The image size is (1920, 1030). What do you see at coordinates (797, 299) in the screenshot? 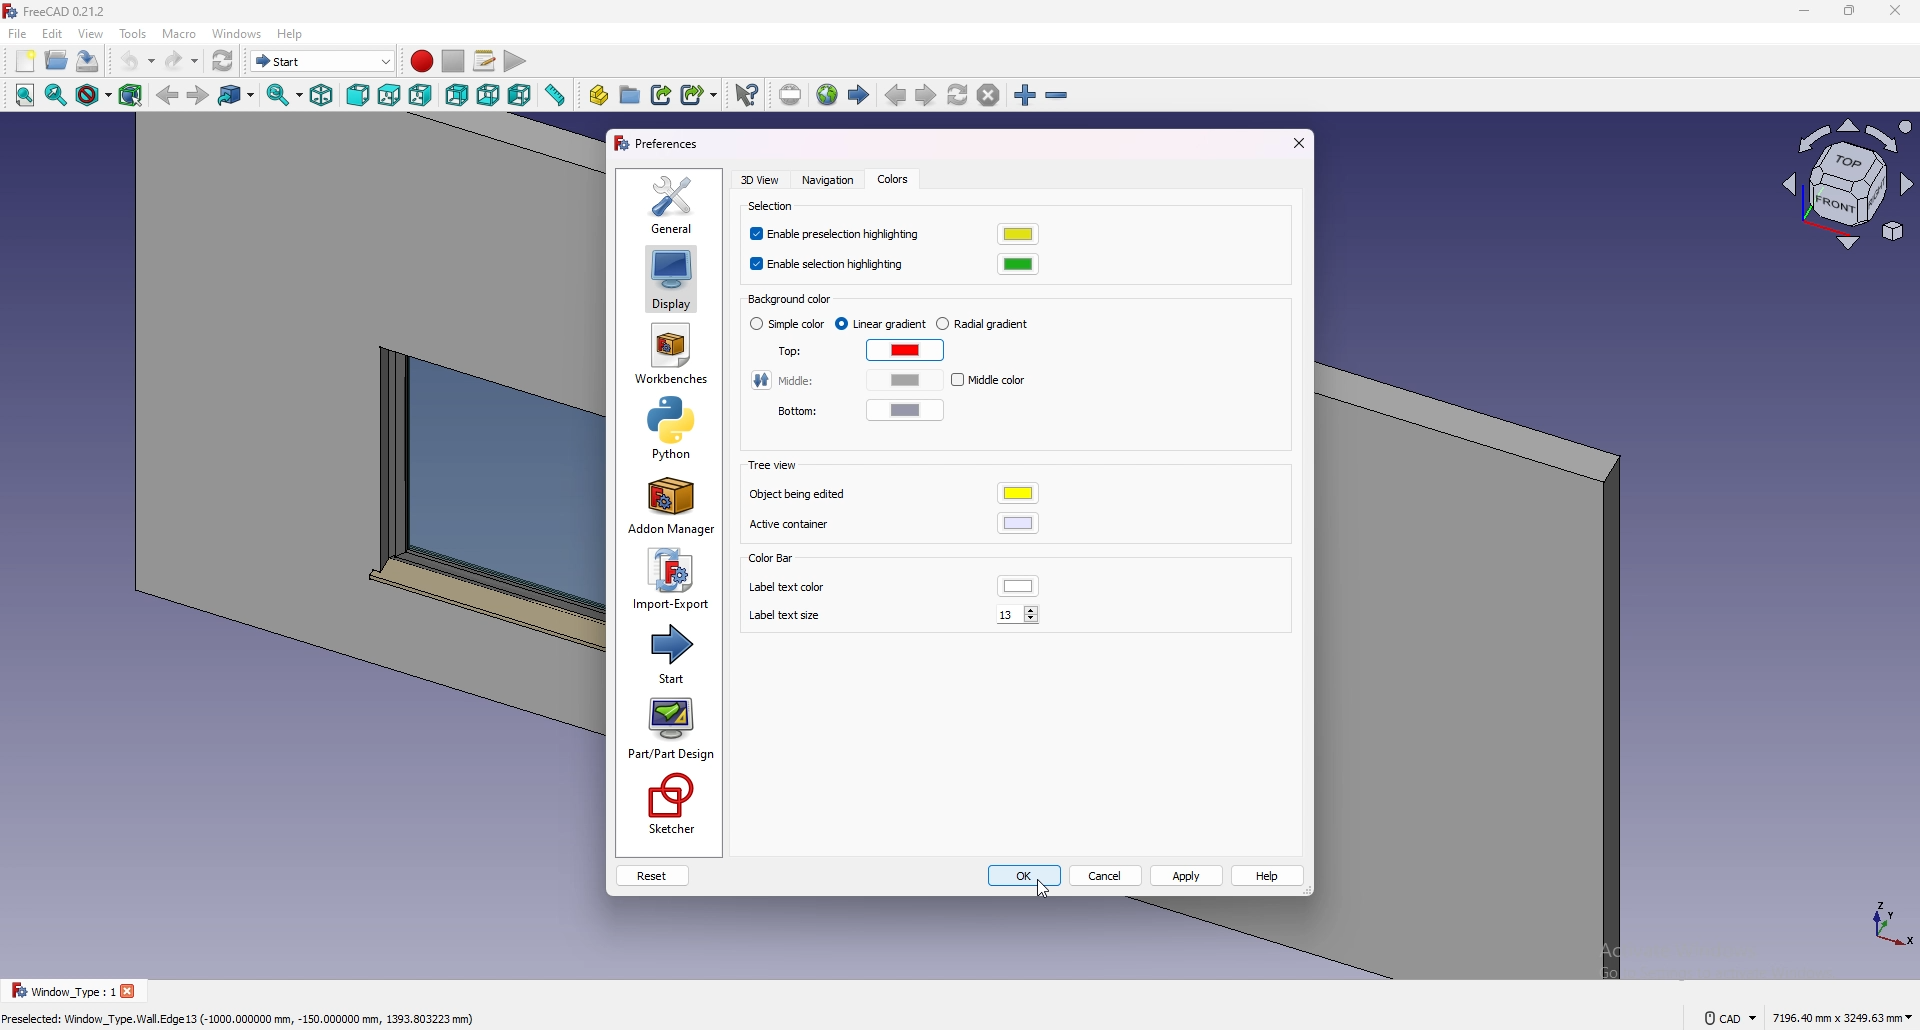
I see `background color` at bounding box center [797, 299].